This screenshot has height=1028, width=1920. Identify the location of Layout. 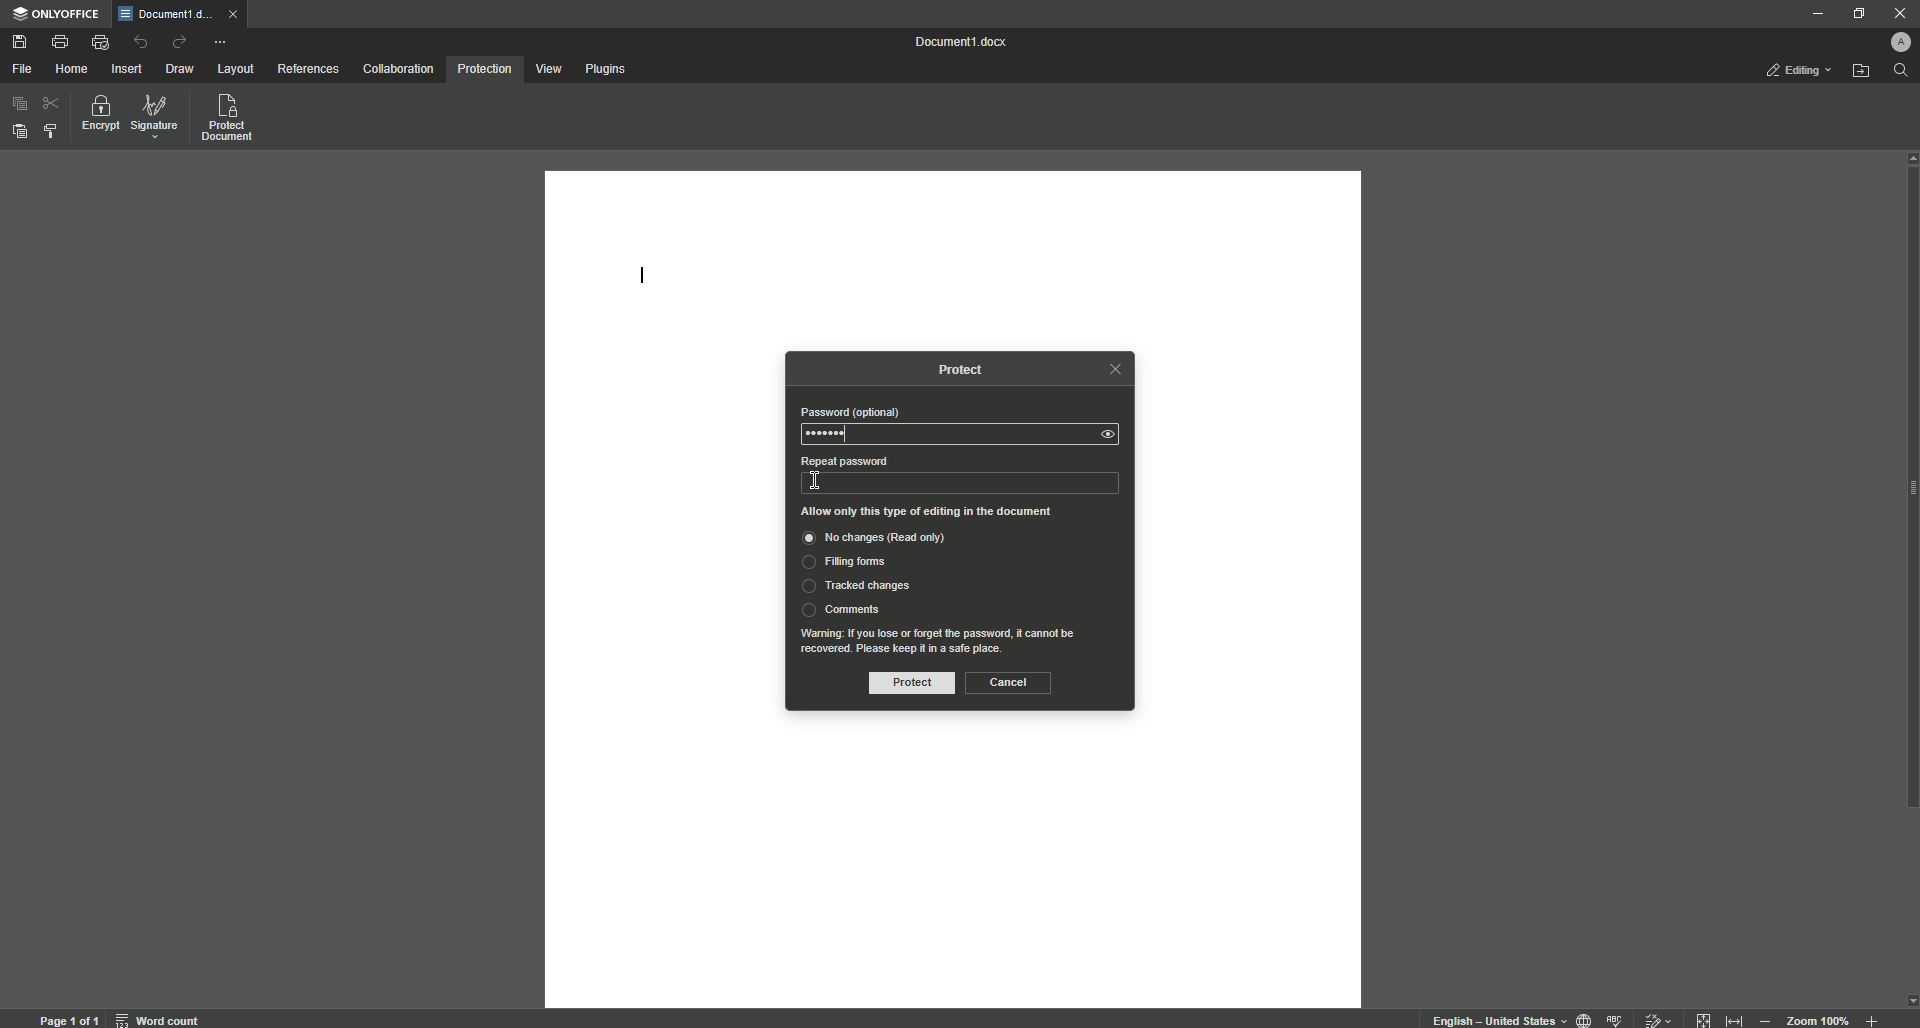
(238, 70).